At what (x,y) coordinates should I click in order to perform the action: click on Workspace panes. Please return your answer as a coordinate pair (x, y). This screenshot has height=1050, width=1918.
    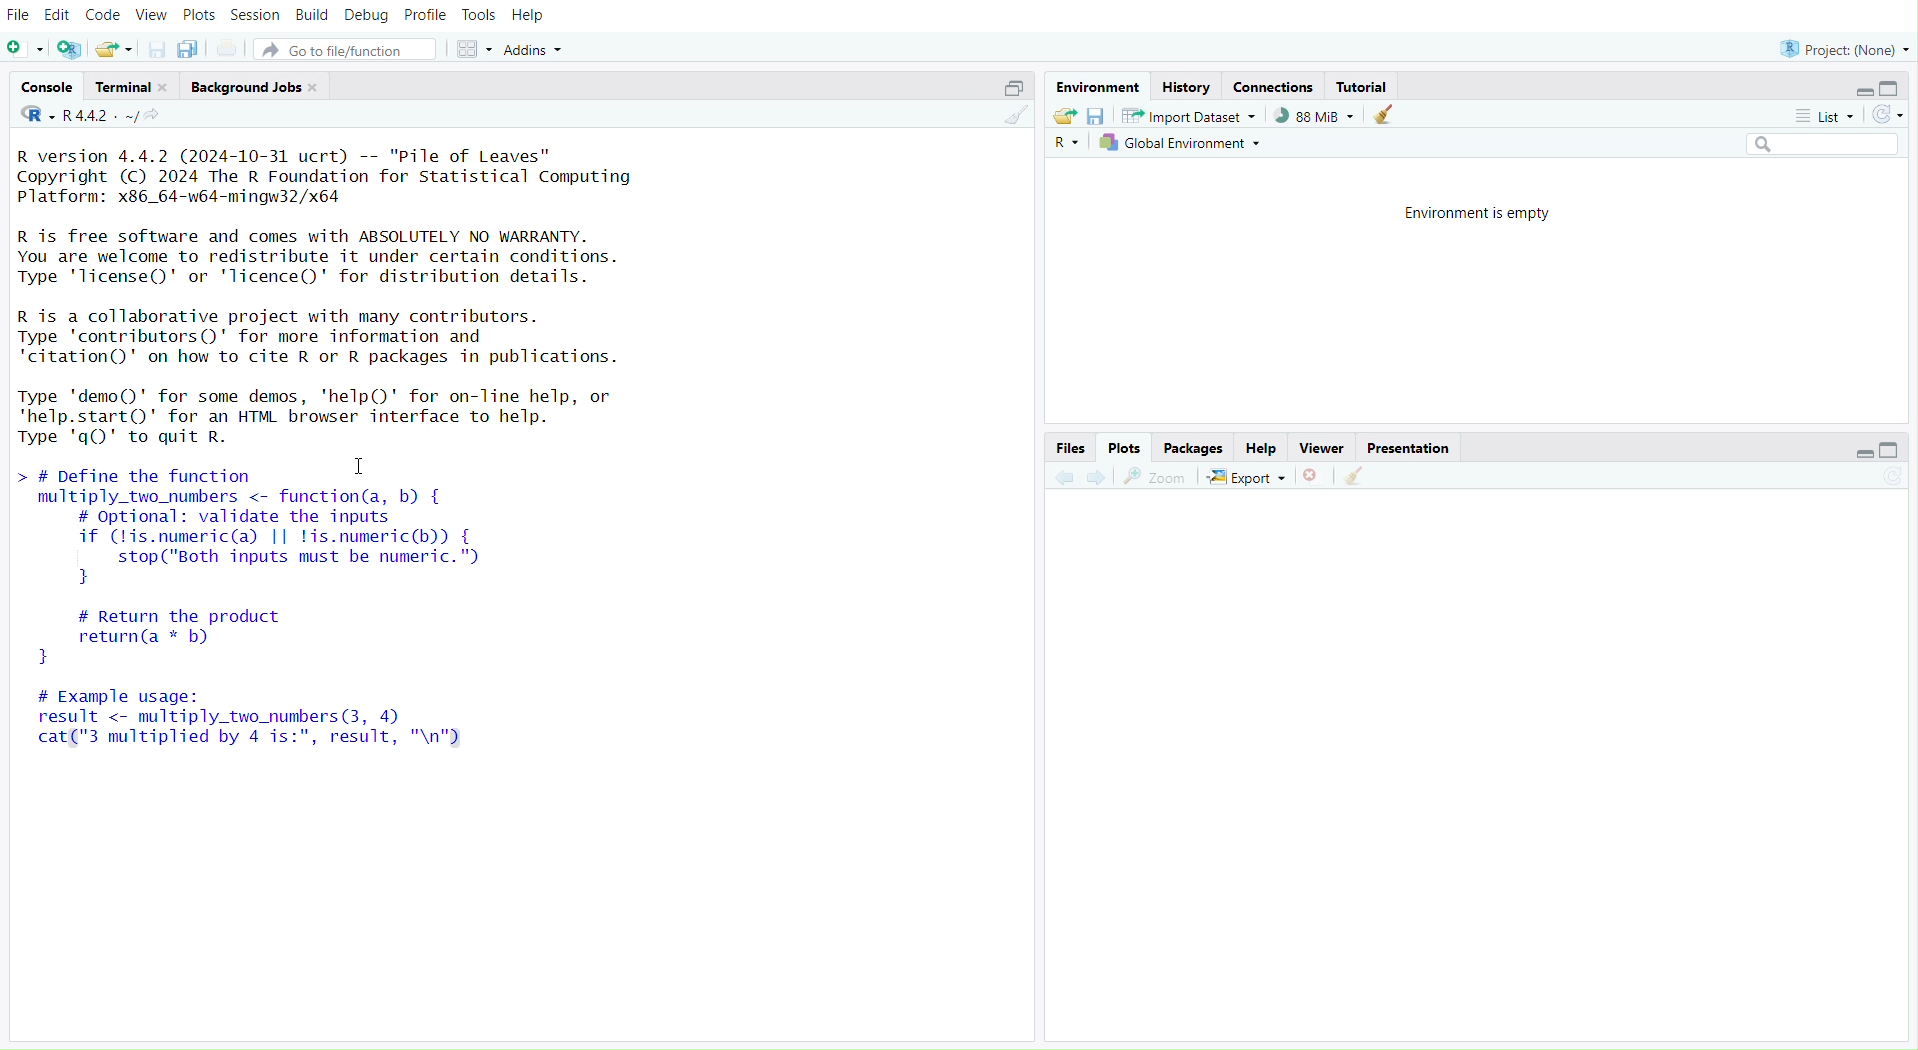
    Looking at the image, I should click on (470, 50).